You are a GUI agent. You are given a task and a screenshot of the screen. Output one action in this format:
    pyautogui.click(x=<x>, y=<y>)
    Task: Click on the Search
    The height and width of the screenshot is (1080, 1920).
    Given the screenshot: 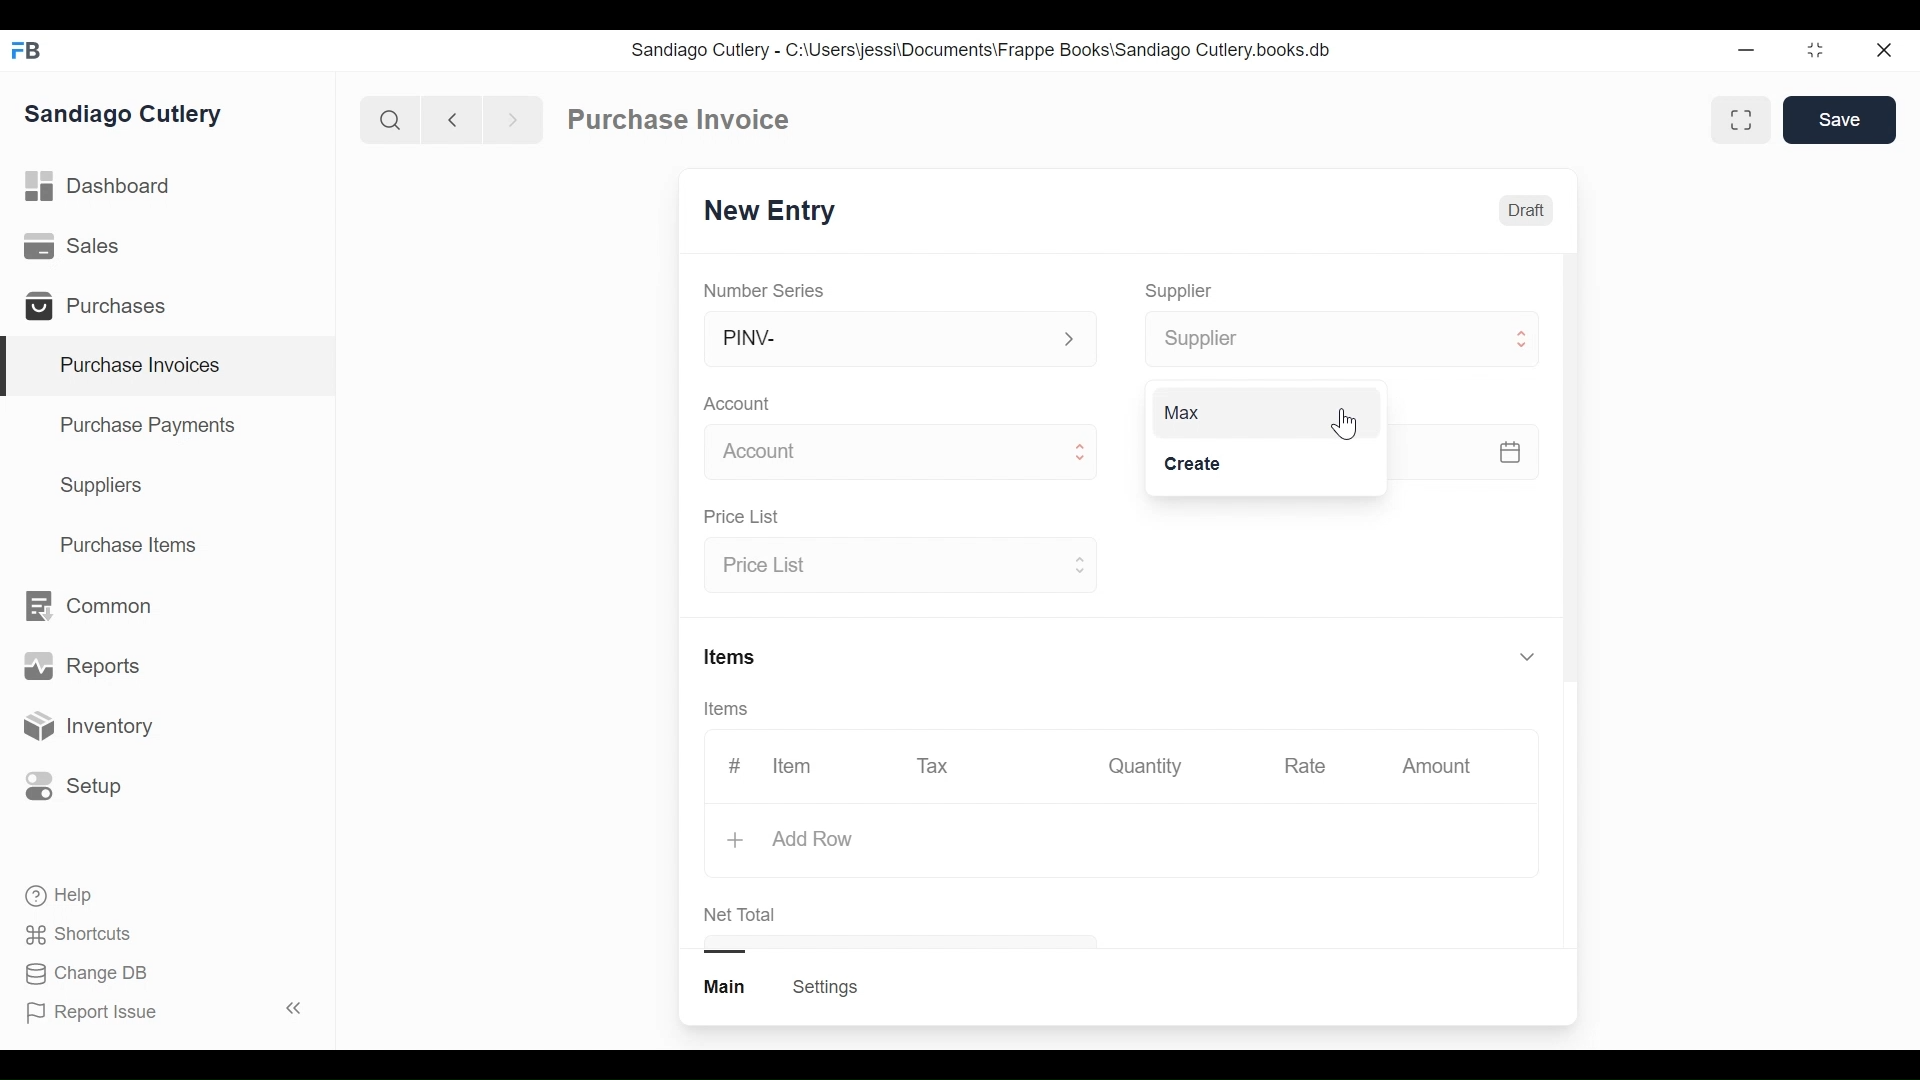 What is the action you would take?
    pyautogui.click(x=390, y=119)
    